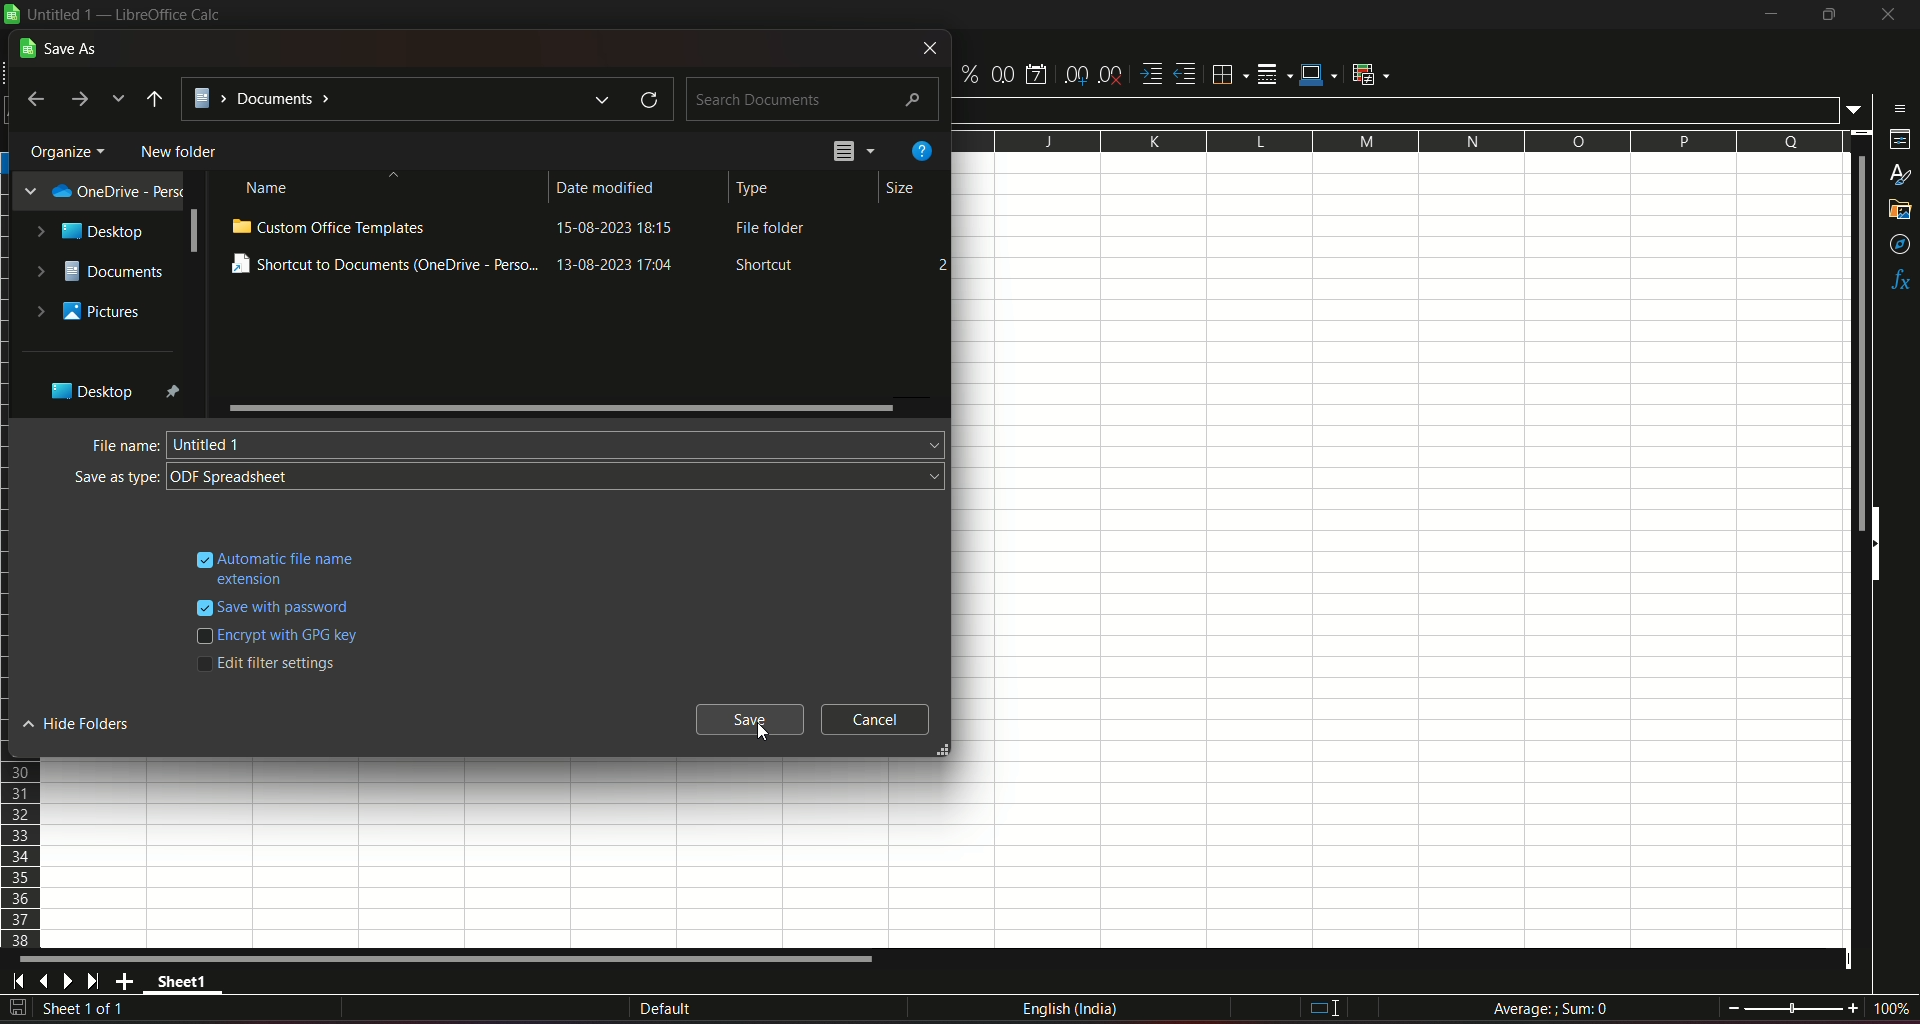 Image resolution: width=1920 pixels, height=1024 pixels. I want to click on help, so click(919, 152).